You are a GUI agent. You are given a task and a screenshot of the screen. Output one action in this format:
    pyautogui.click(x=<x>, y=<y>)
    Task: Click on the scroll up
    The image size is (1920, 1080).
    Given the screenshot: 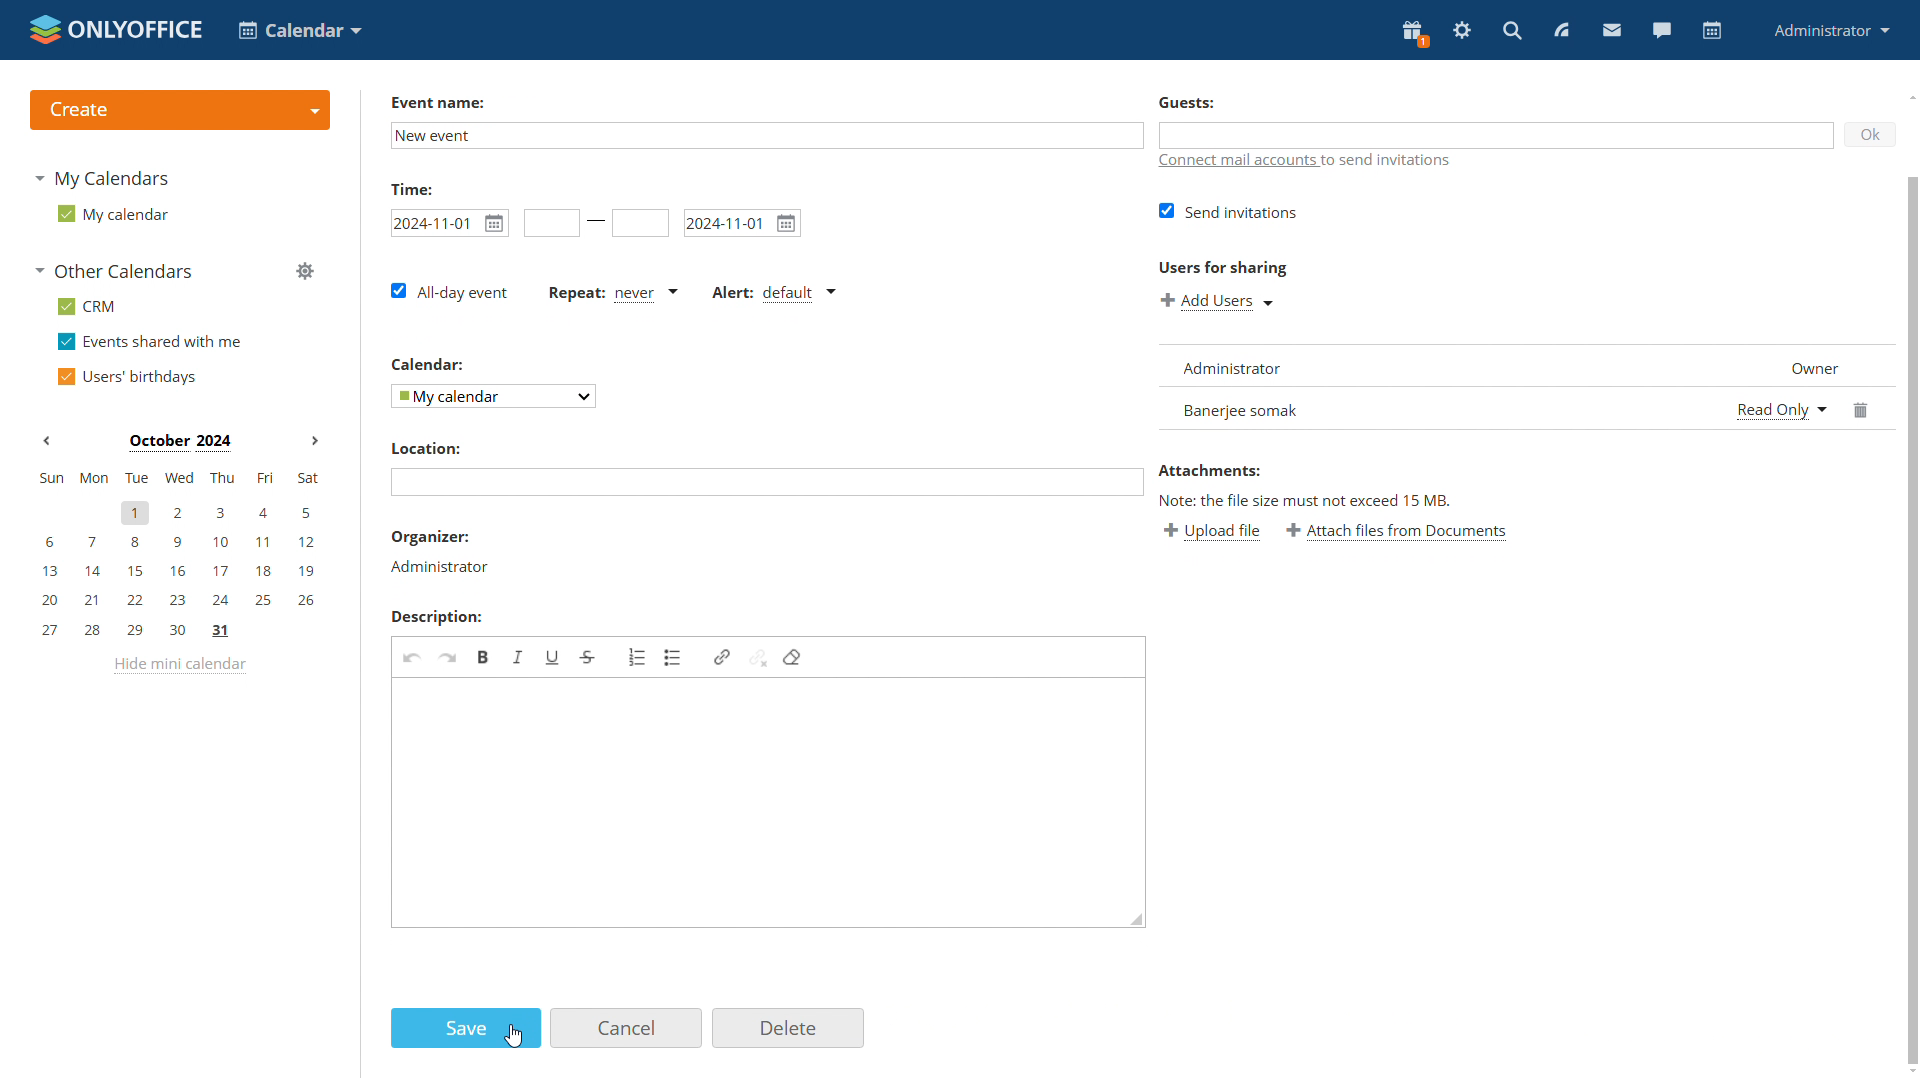 What is the action you would take?
    pyautogui.click(x=1911, y=96)
    